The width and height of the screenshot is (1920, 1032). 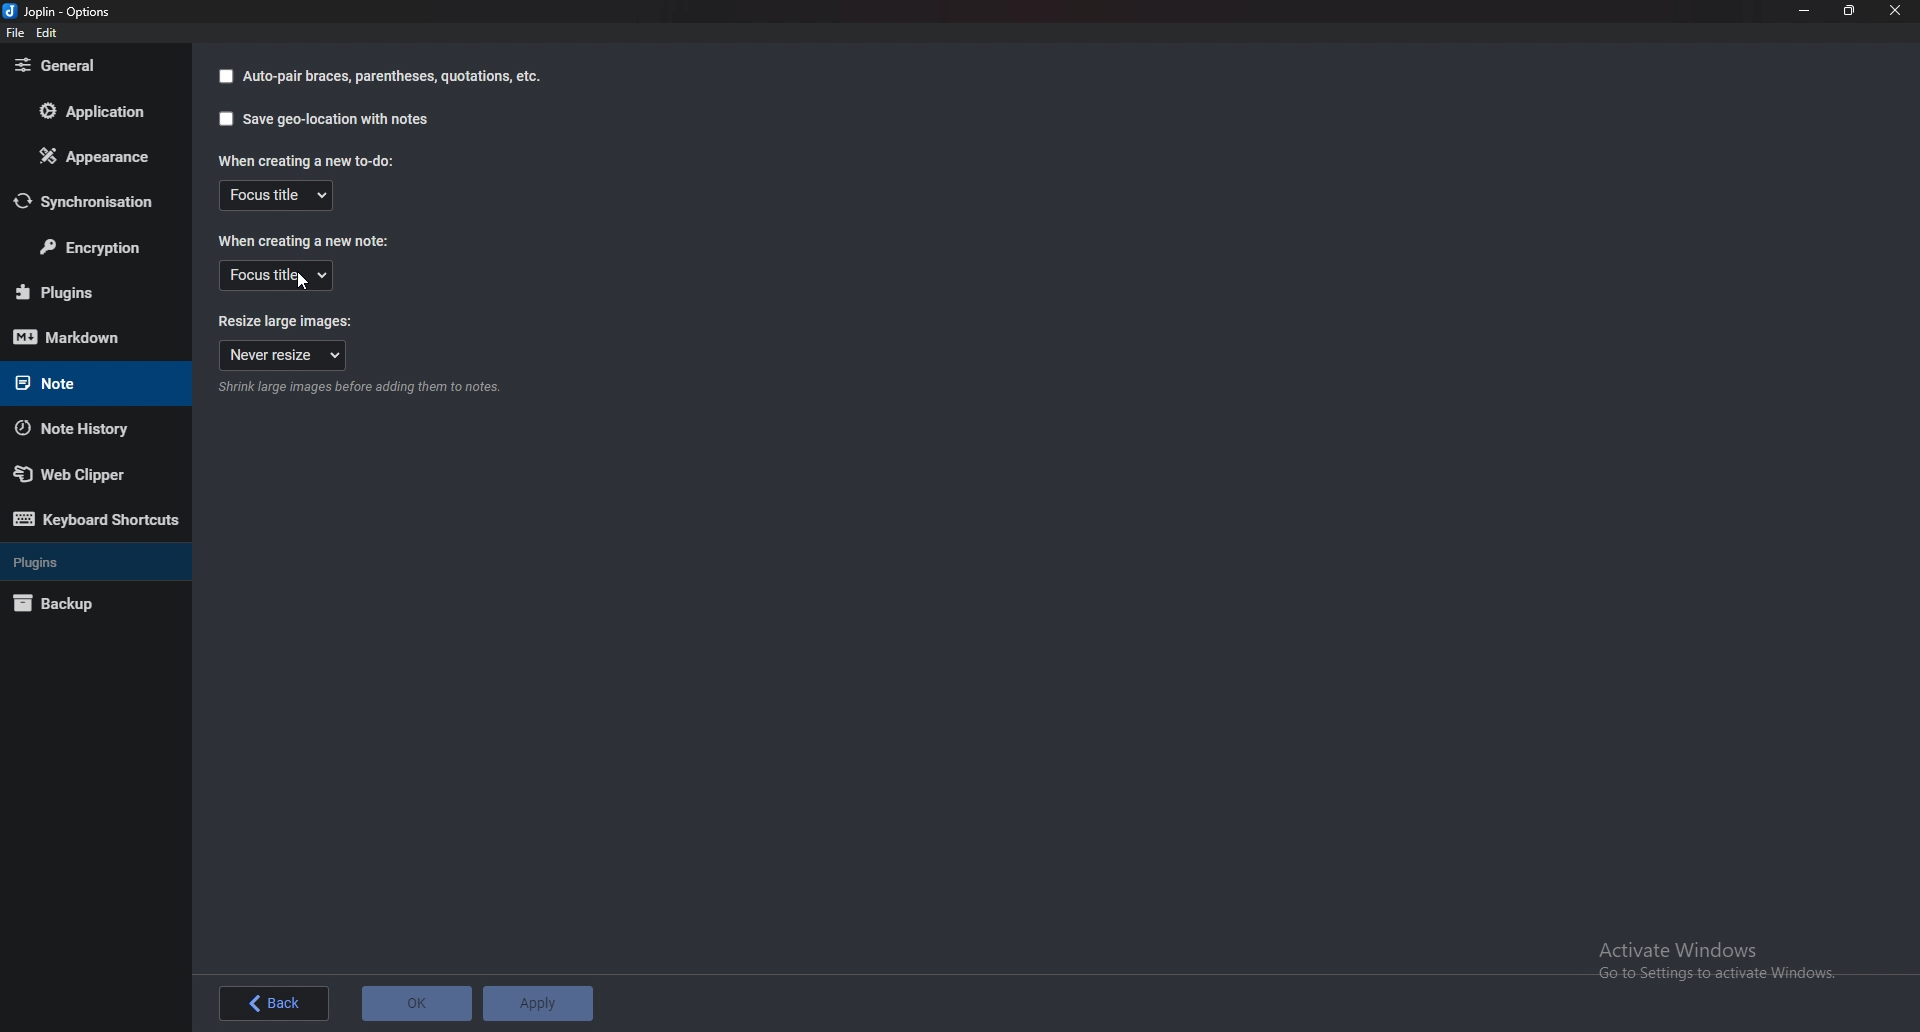 What do you see at coordinates (339, 119) in the screenshot?
I see `Save geolocation with notes` at bounding box center [339, 119].